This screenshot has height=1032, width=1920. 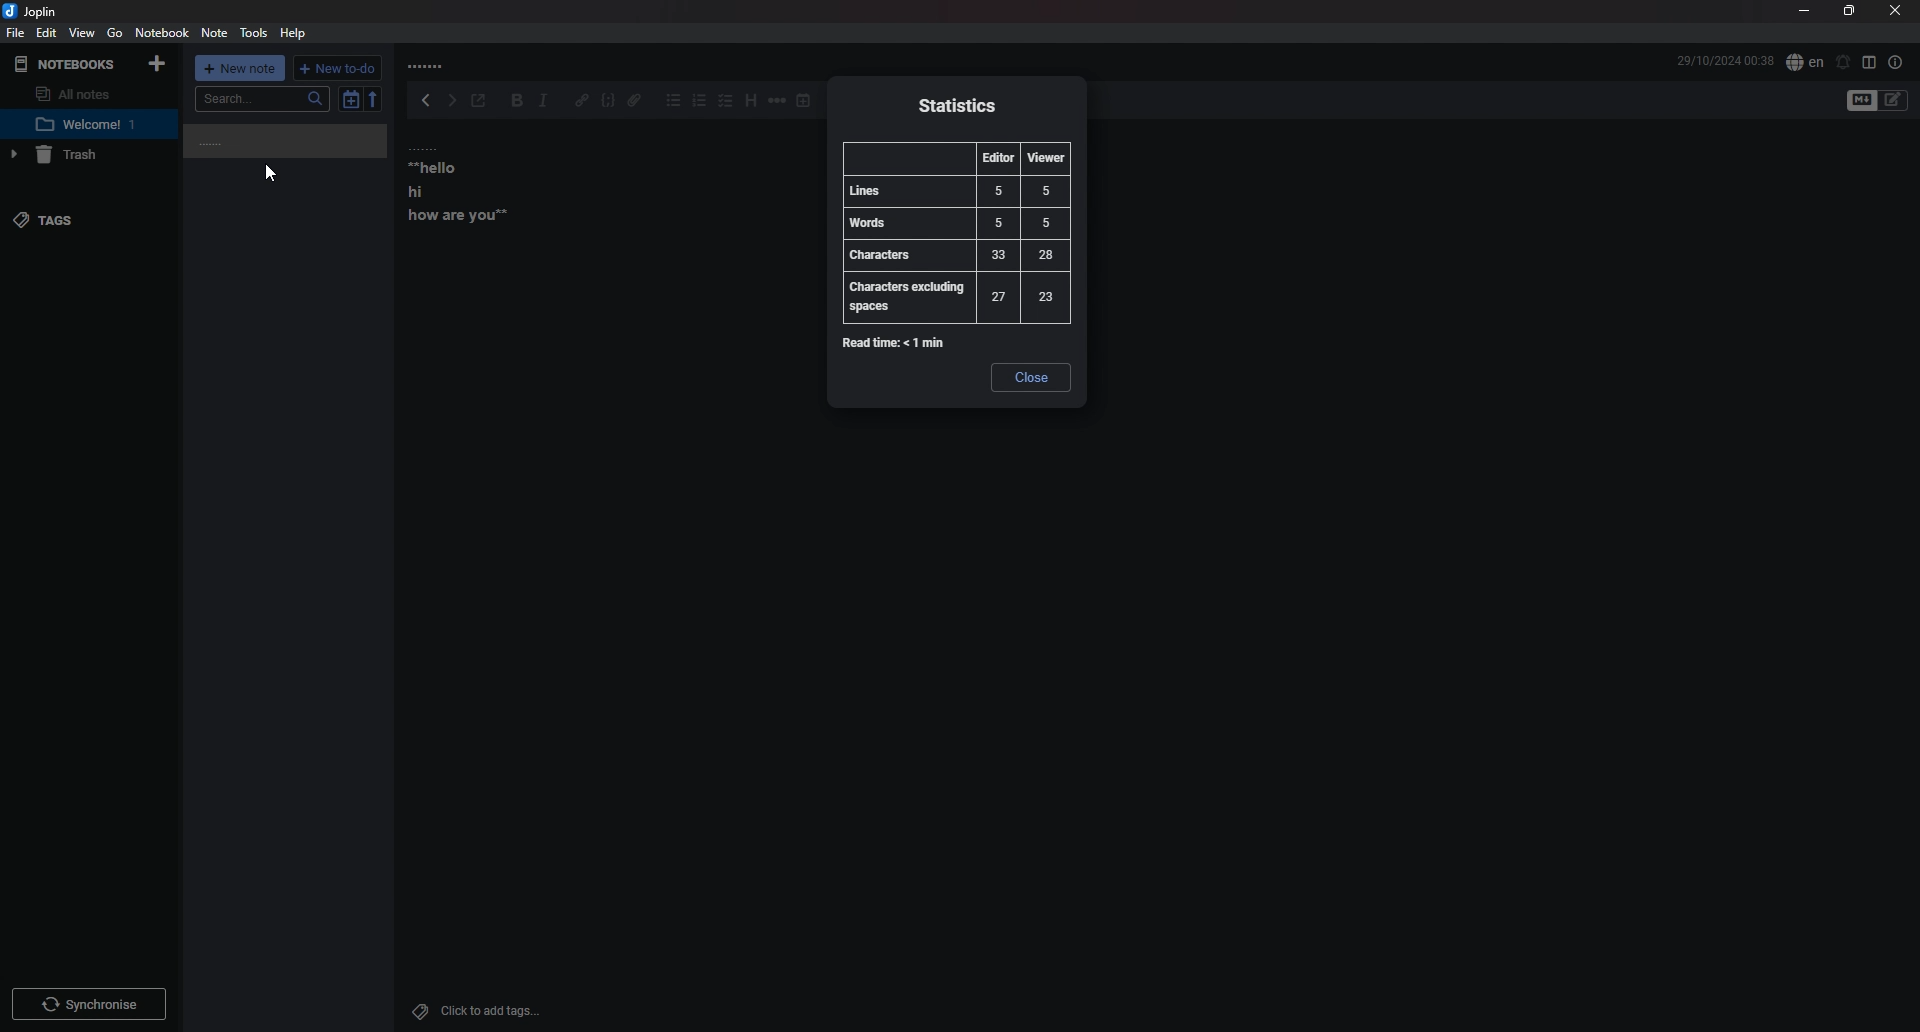 I want to click on Minimize, so click(x=1806, y=12).